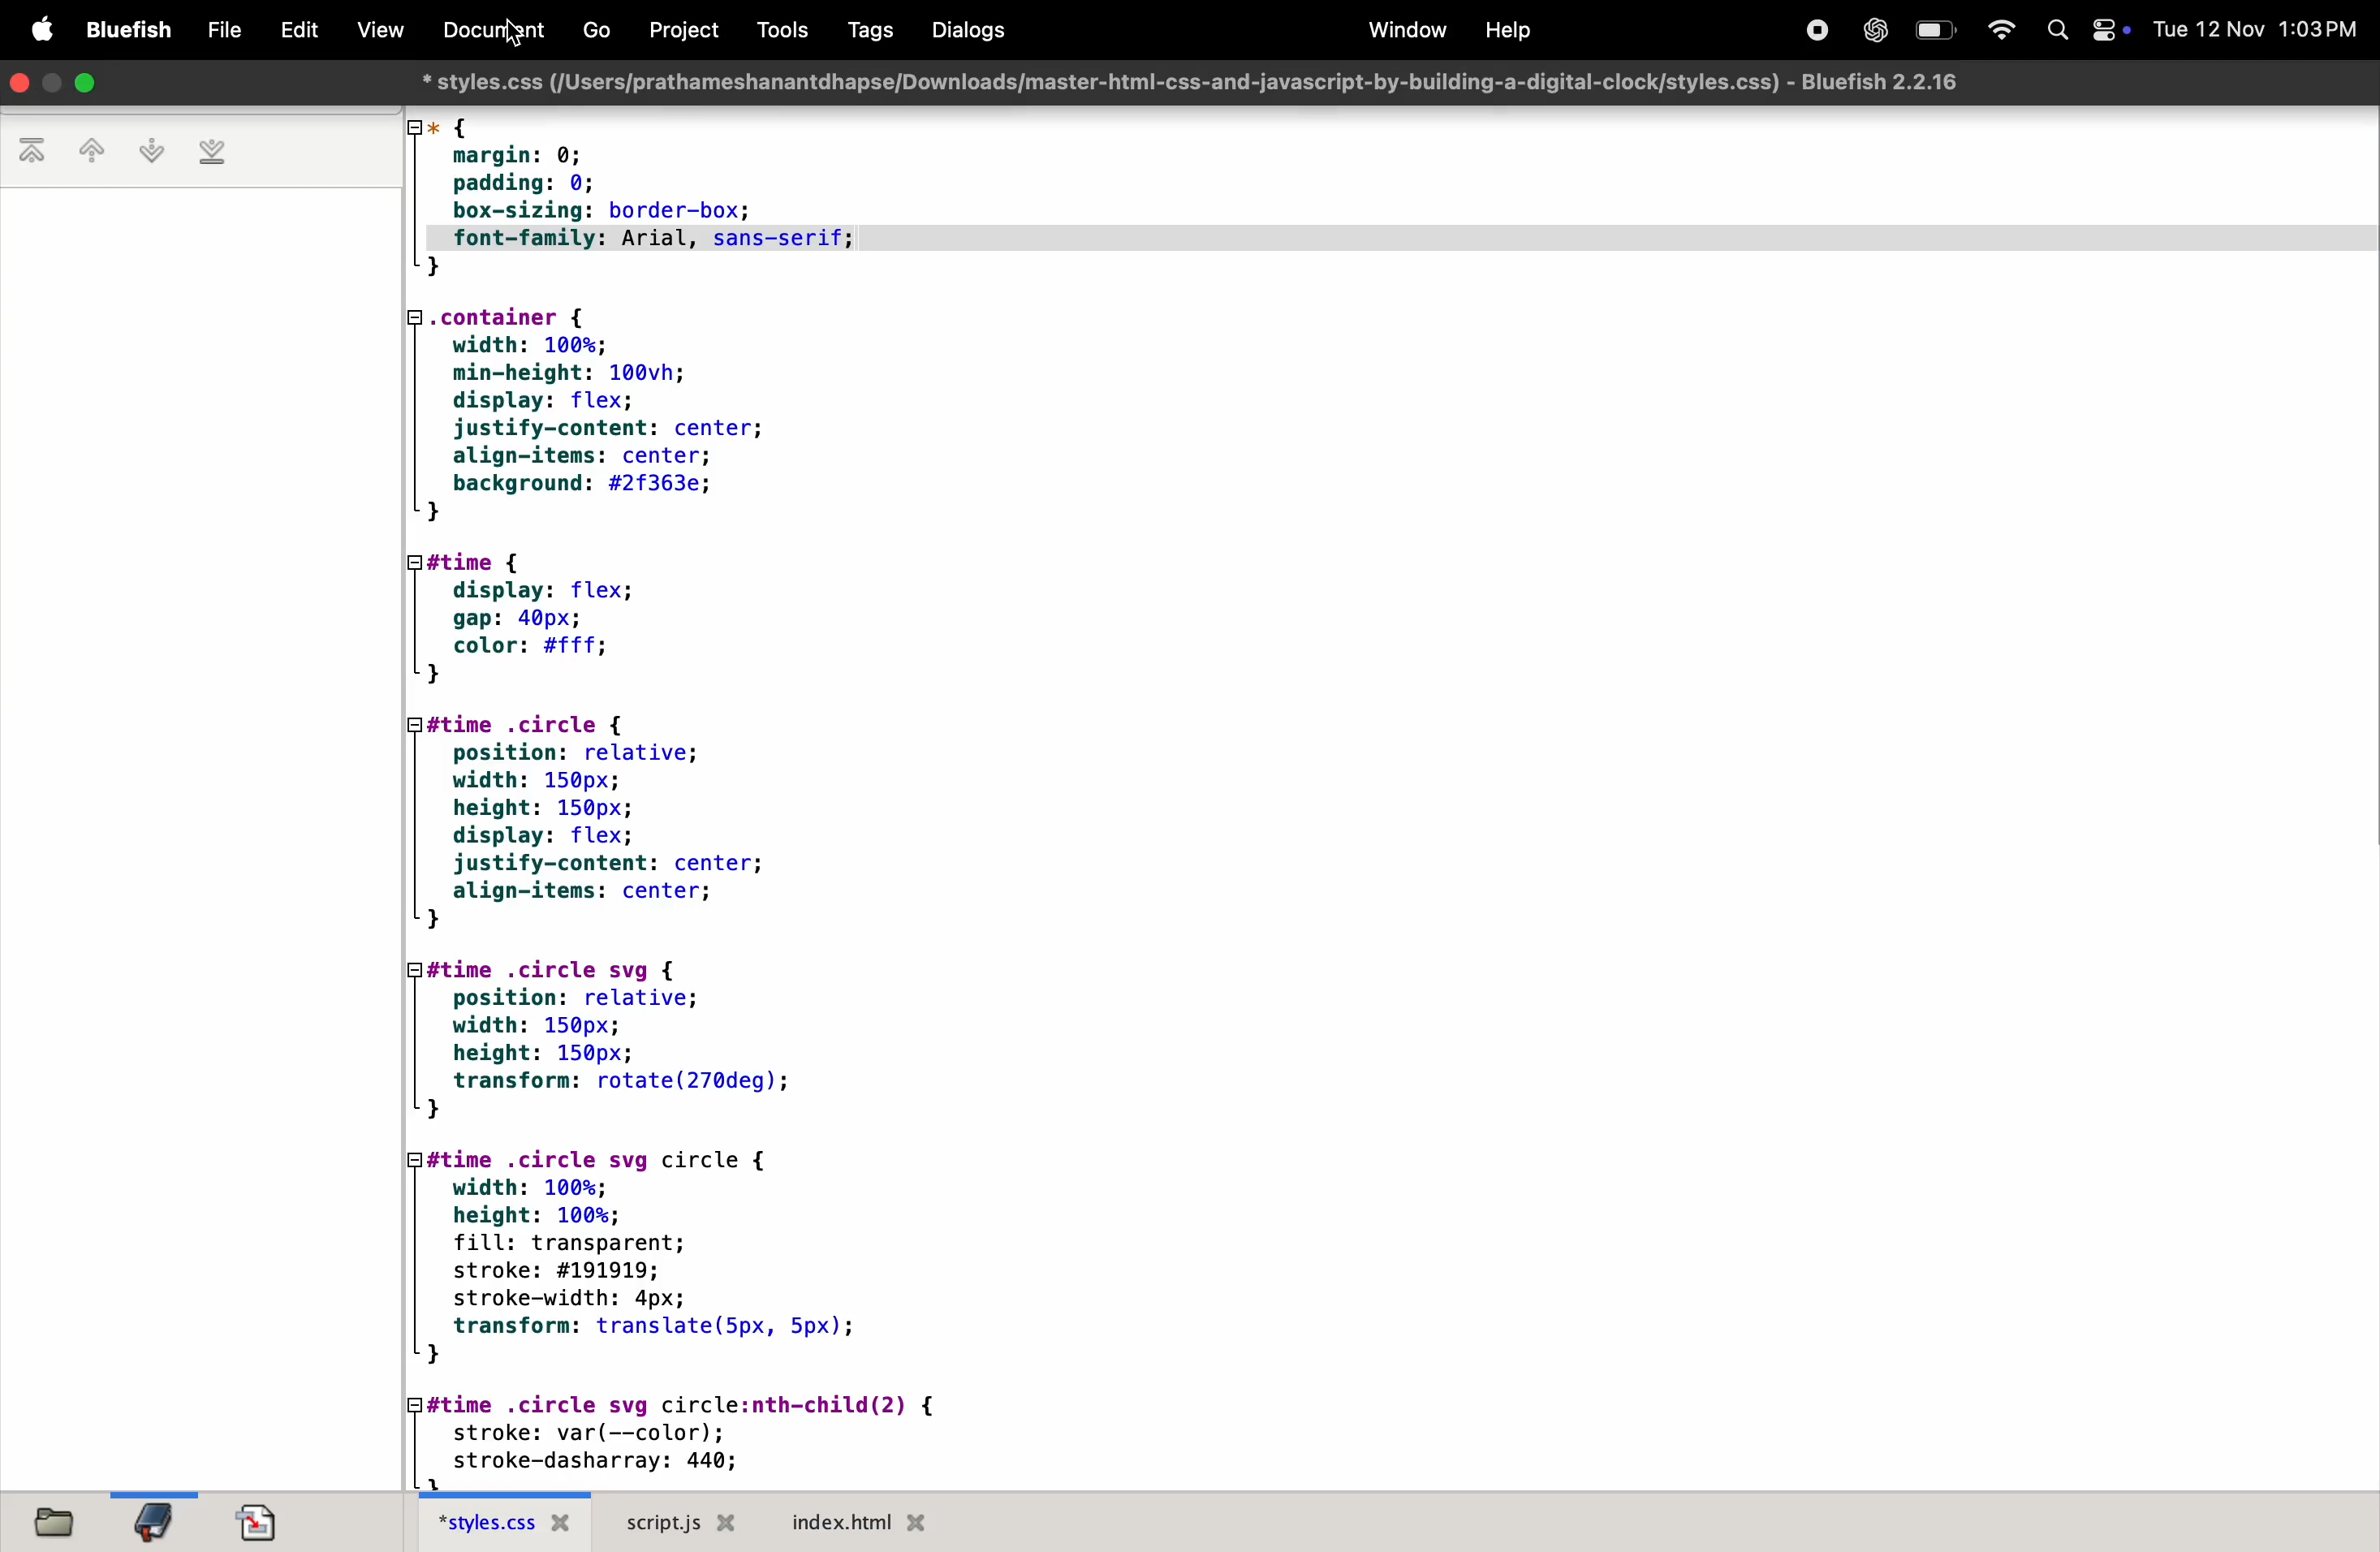 This screenshot has width=2380, height=1552. What do you see at coordinates (122, 30) in the screenshot?
I see `Bluefish` at bounding box center [122, 30].